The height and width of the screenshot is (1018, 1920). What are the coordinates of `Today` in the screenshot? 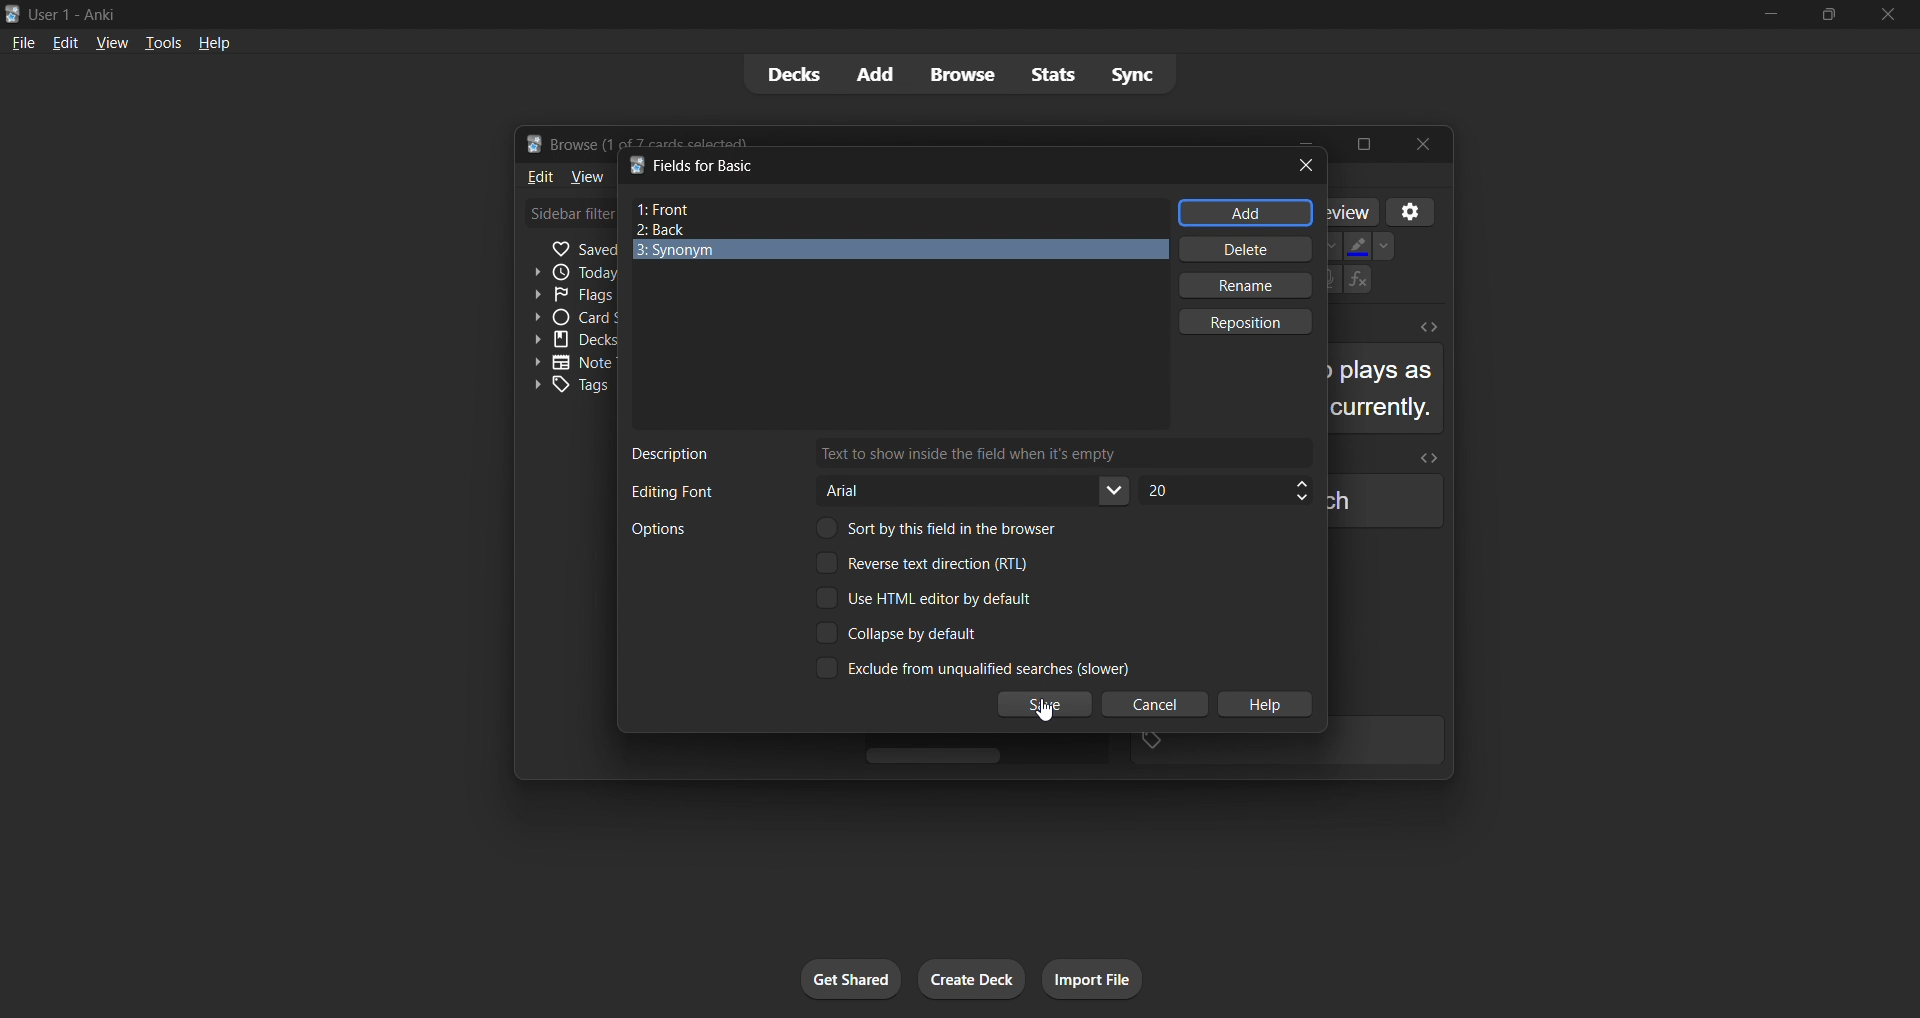 It's located at (572, 271).